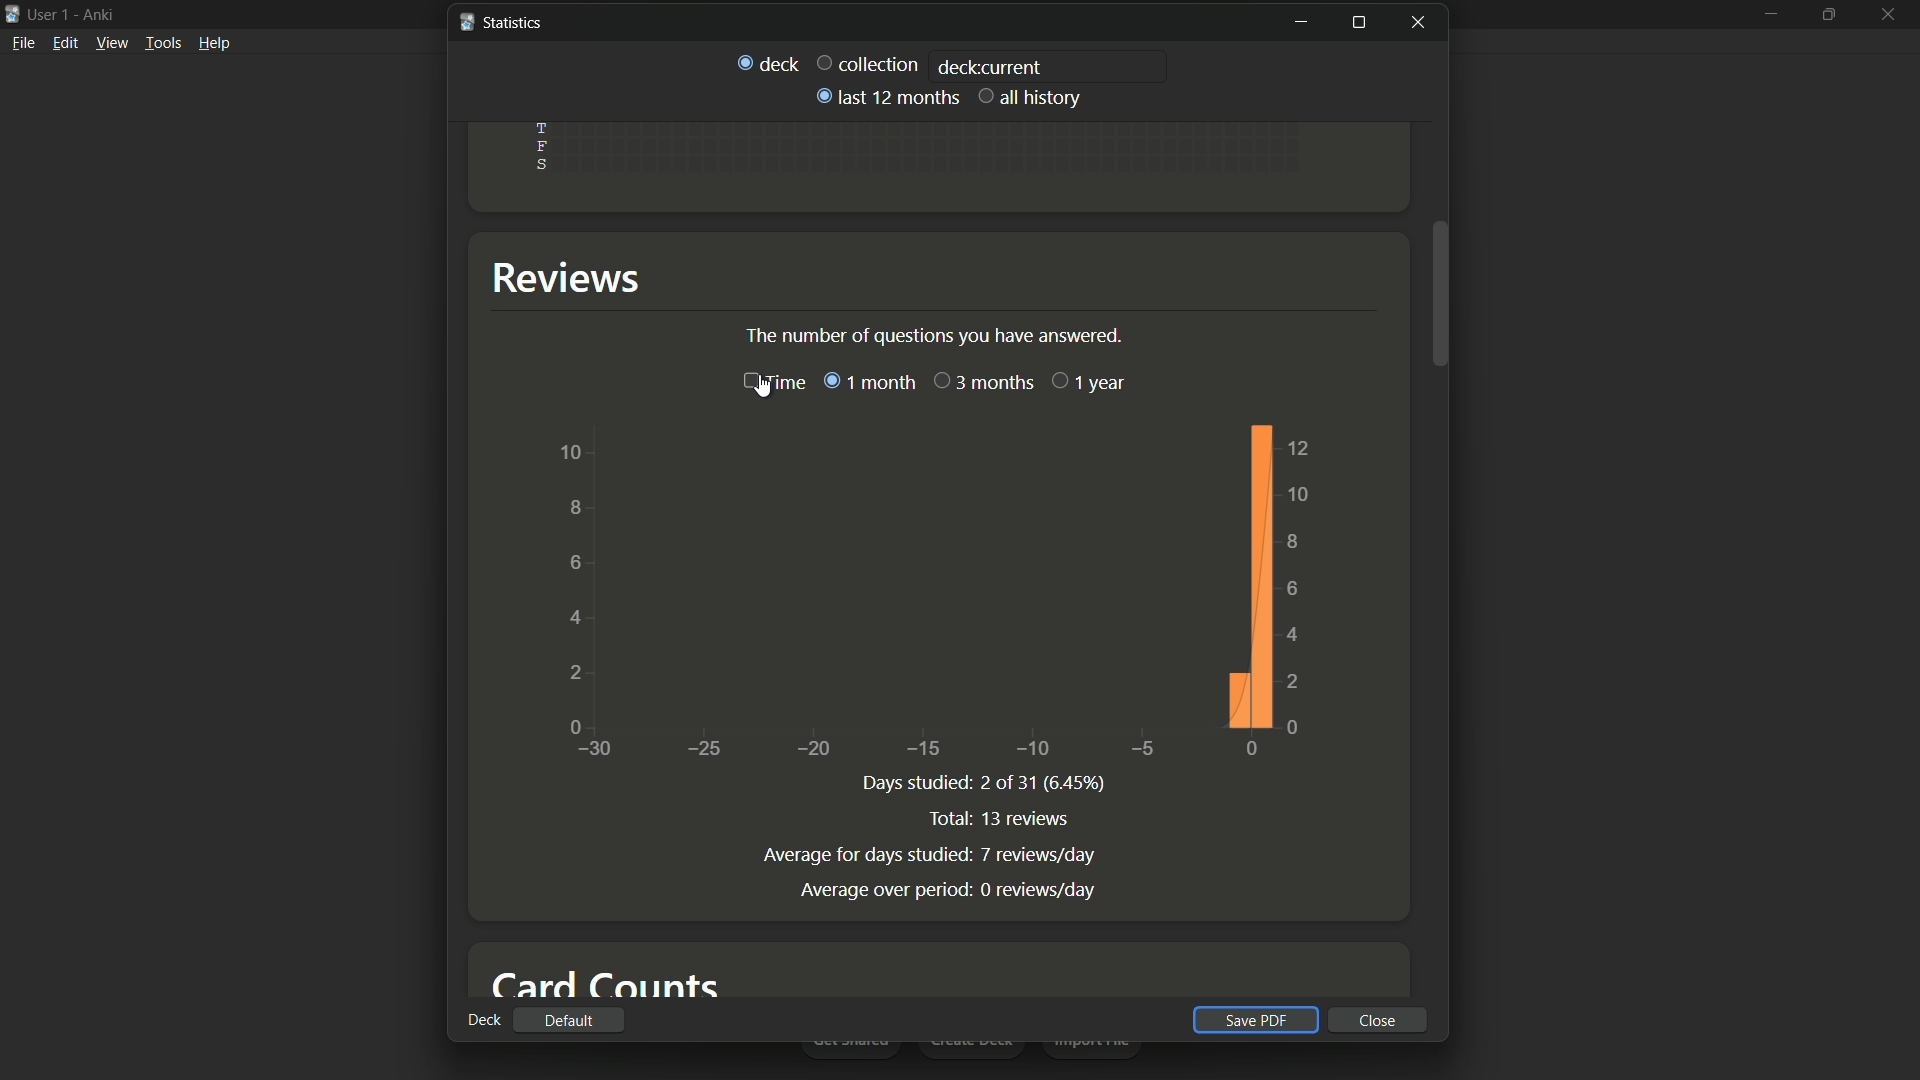  Describe the element at coordinates (24, 42) in the screenshot. I see `file menu` at that location.